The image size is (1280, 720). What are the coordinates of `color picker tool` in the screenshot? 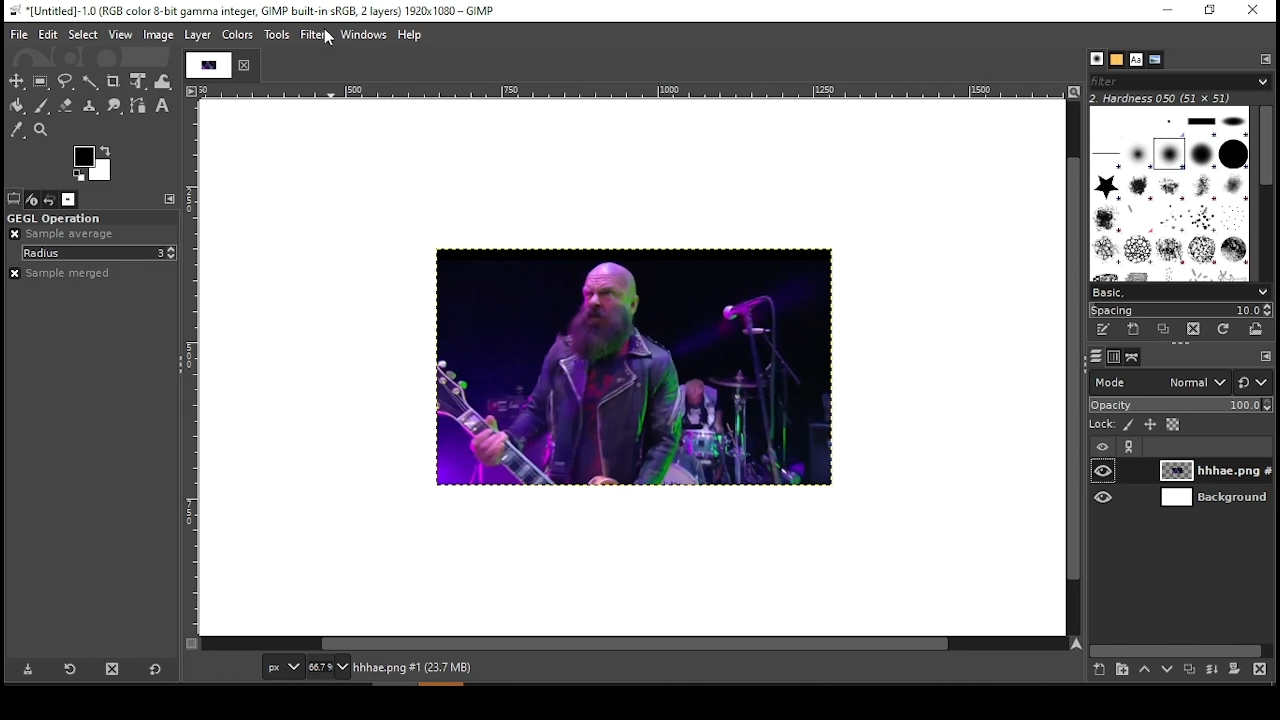 It's located at (18, 130).